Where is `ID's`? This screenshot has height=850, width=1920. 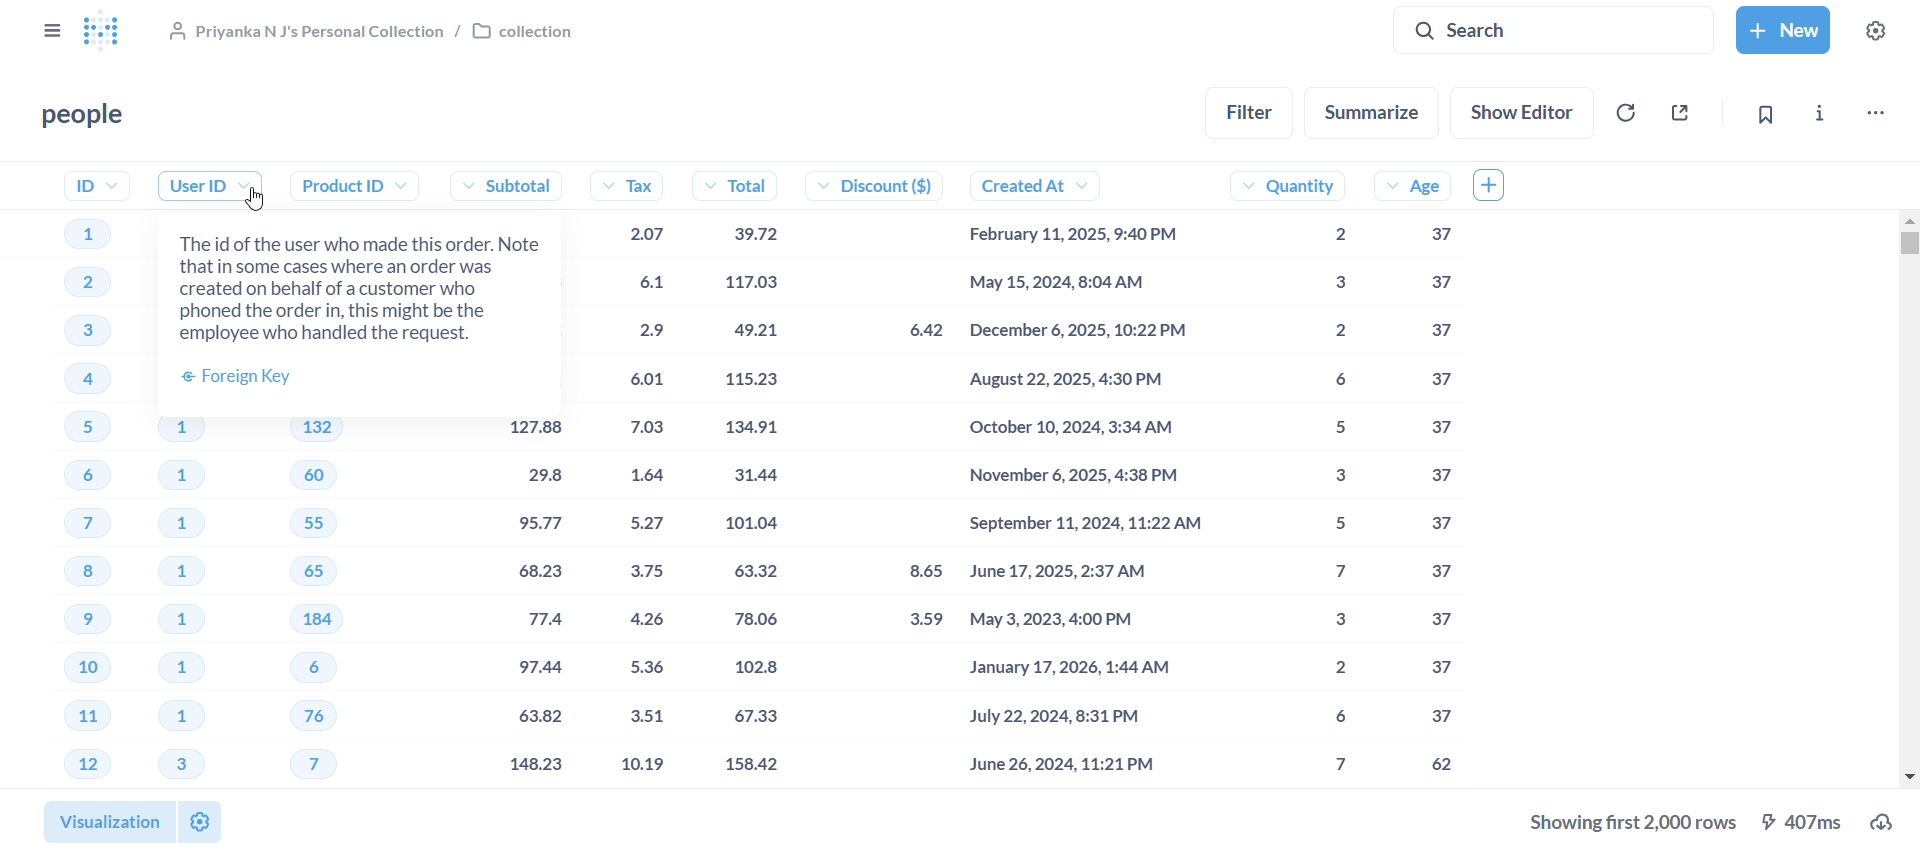
ID's is located at coordinates (90, 475).